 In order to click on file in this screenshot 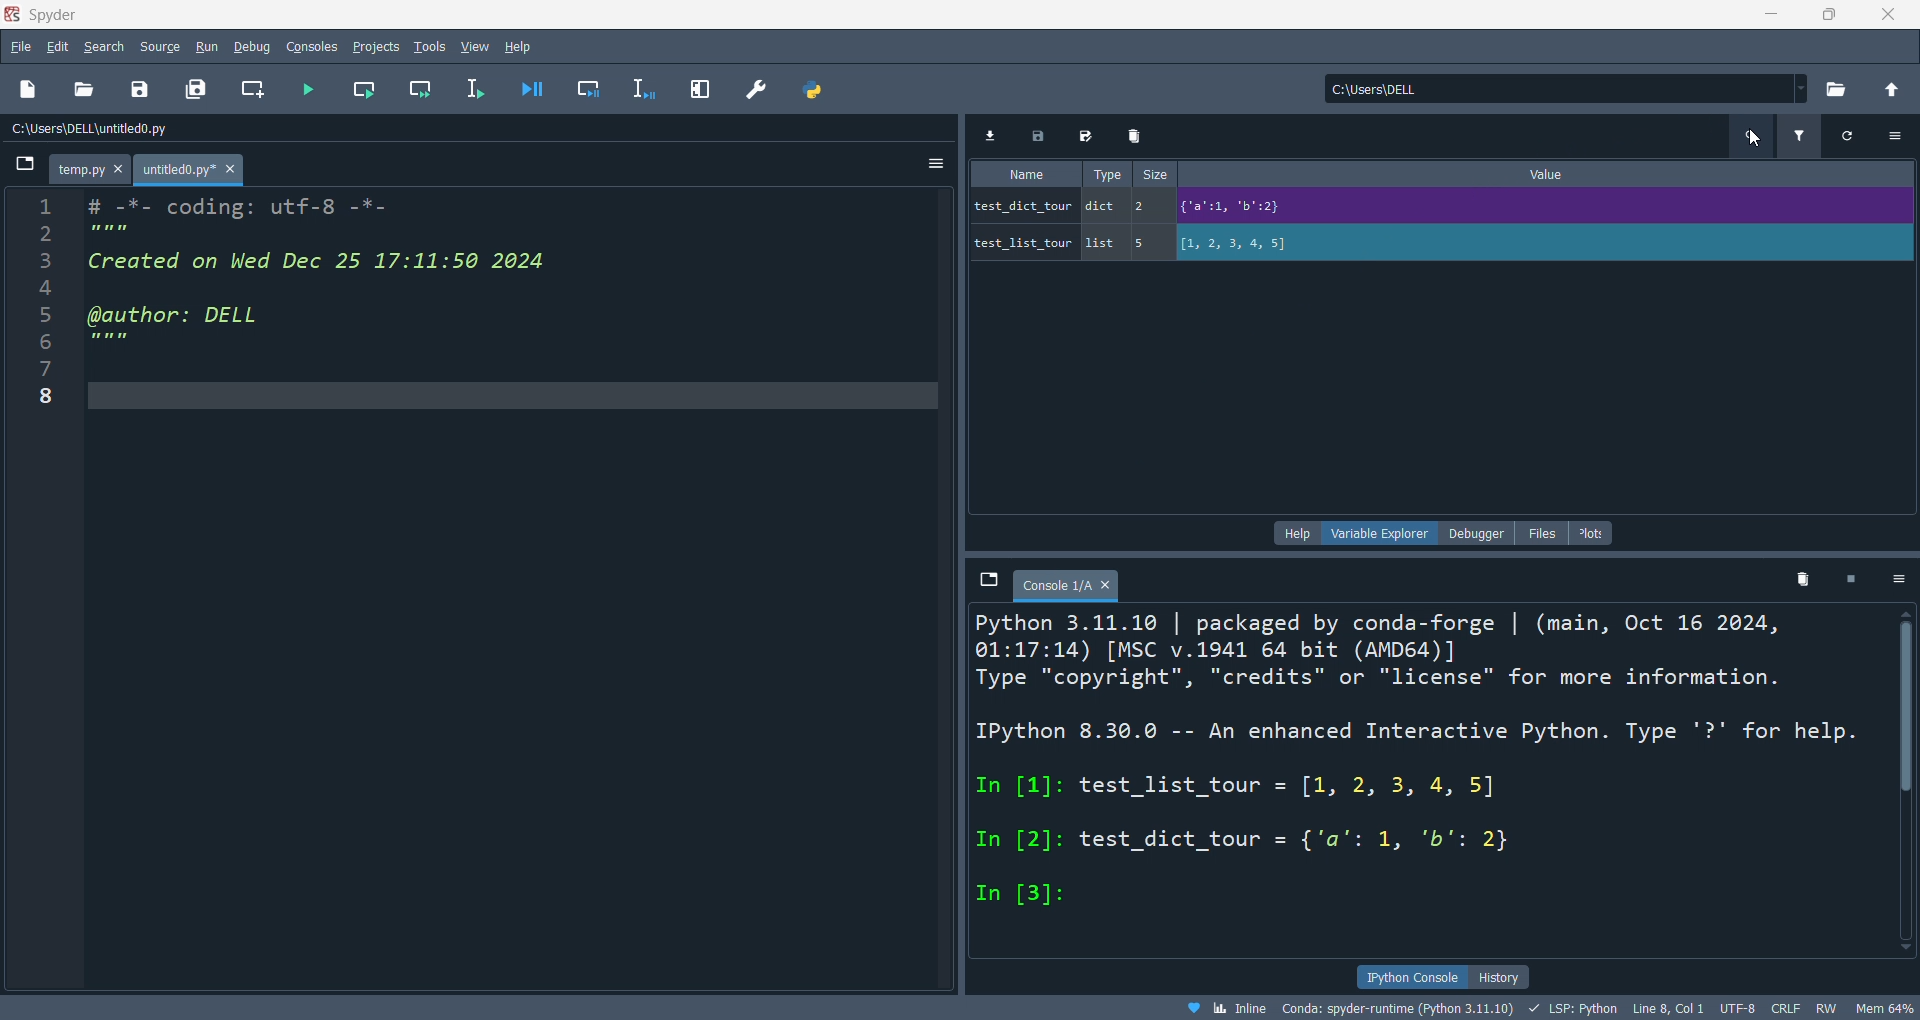, I will do `click(18, 47)`.